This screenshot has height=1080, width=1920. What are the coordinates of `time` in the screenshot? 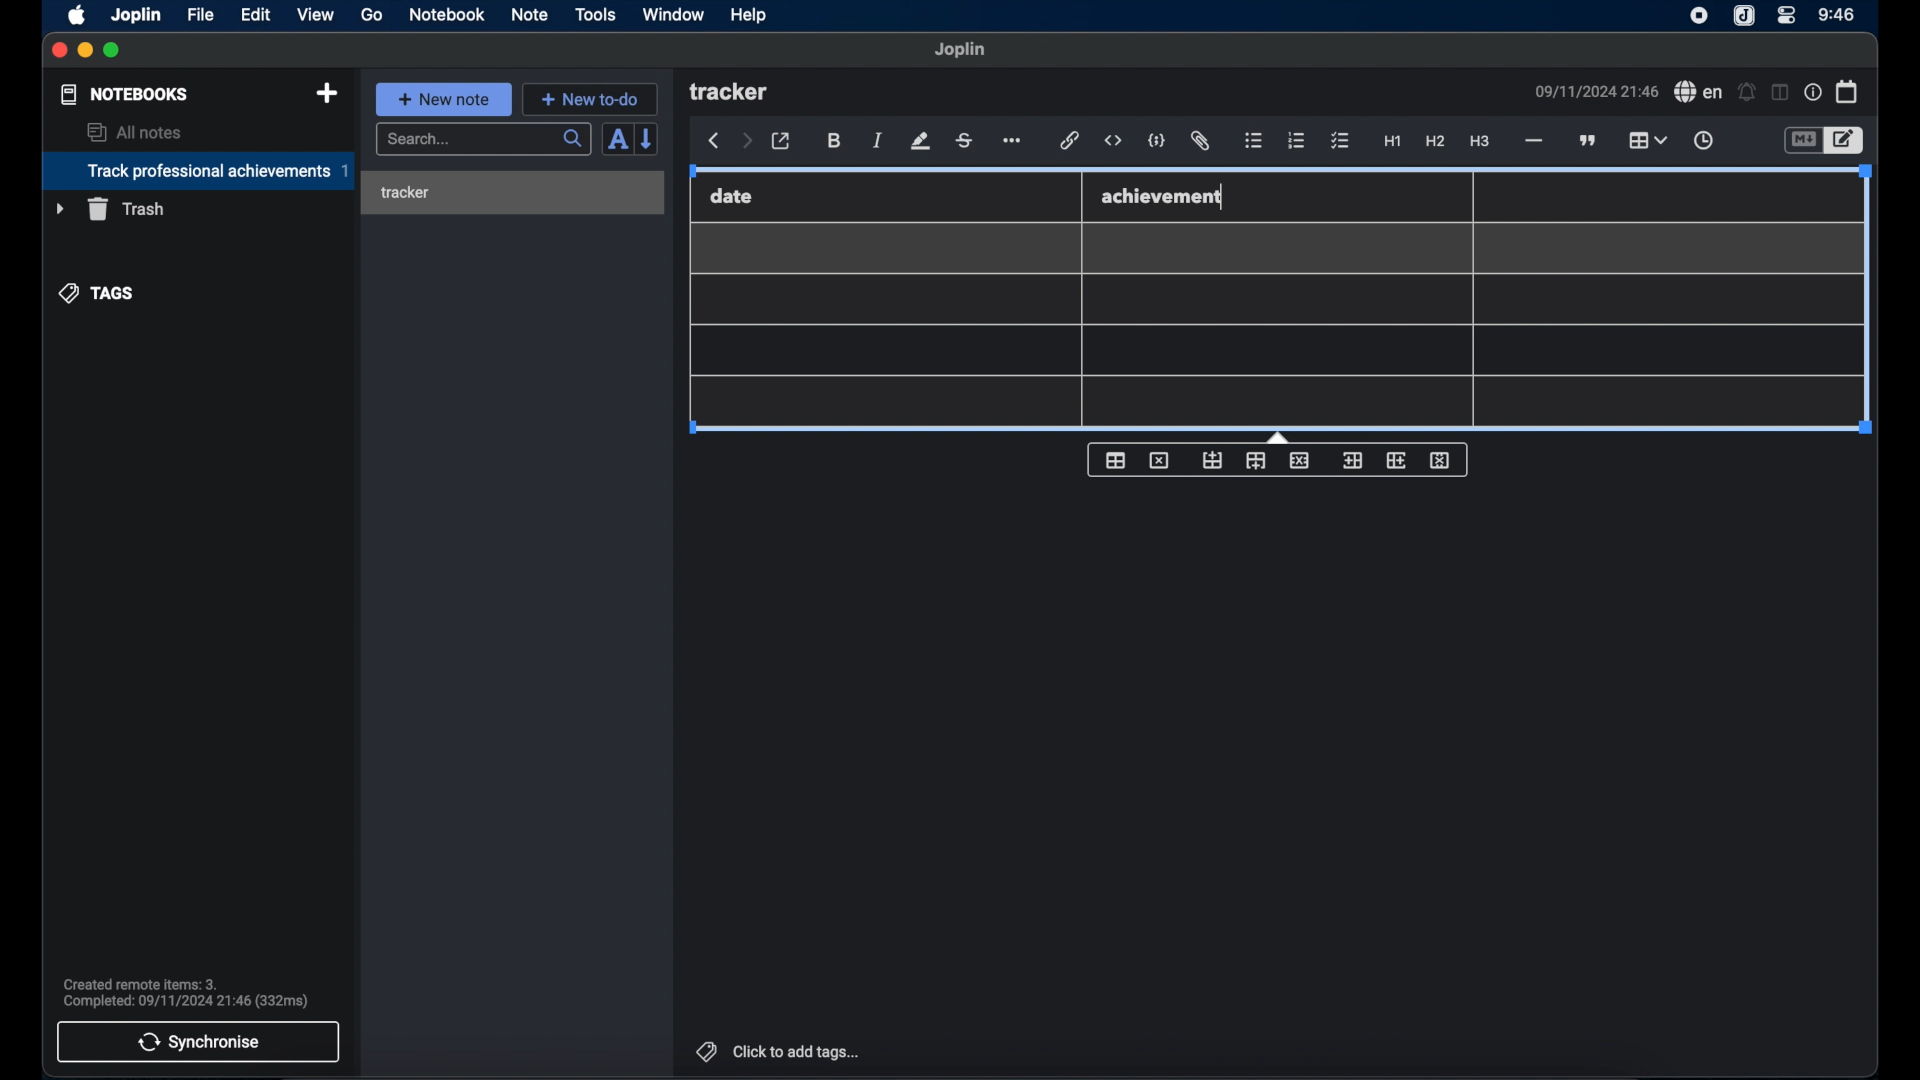 It's located at (1837, 14).